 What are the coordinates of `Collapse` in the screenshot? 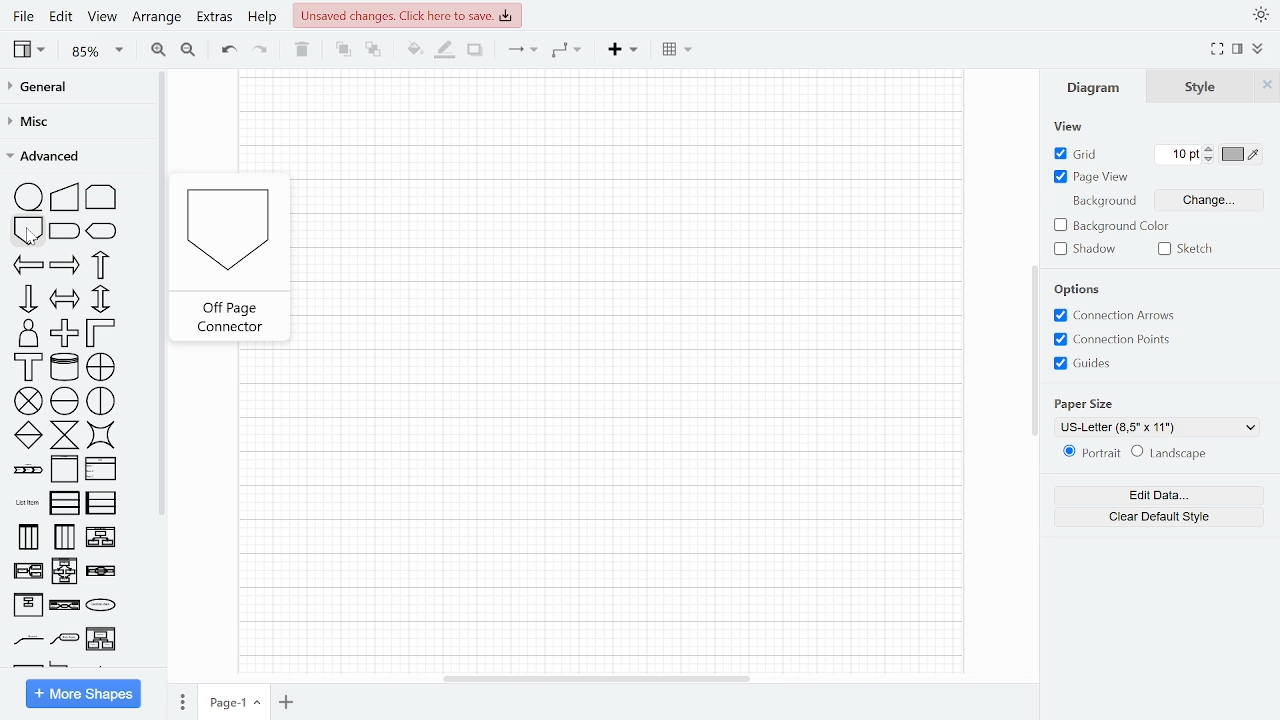 It's located at (1259, 51).